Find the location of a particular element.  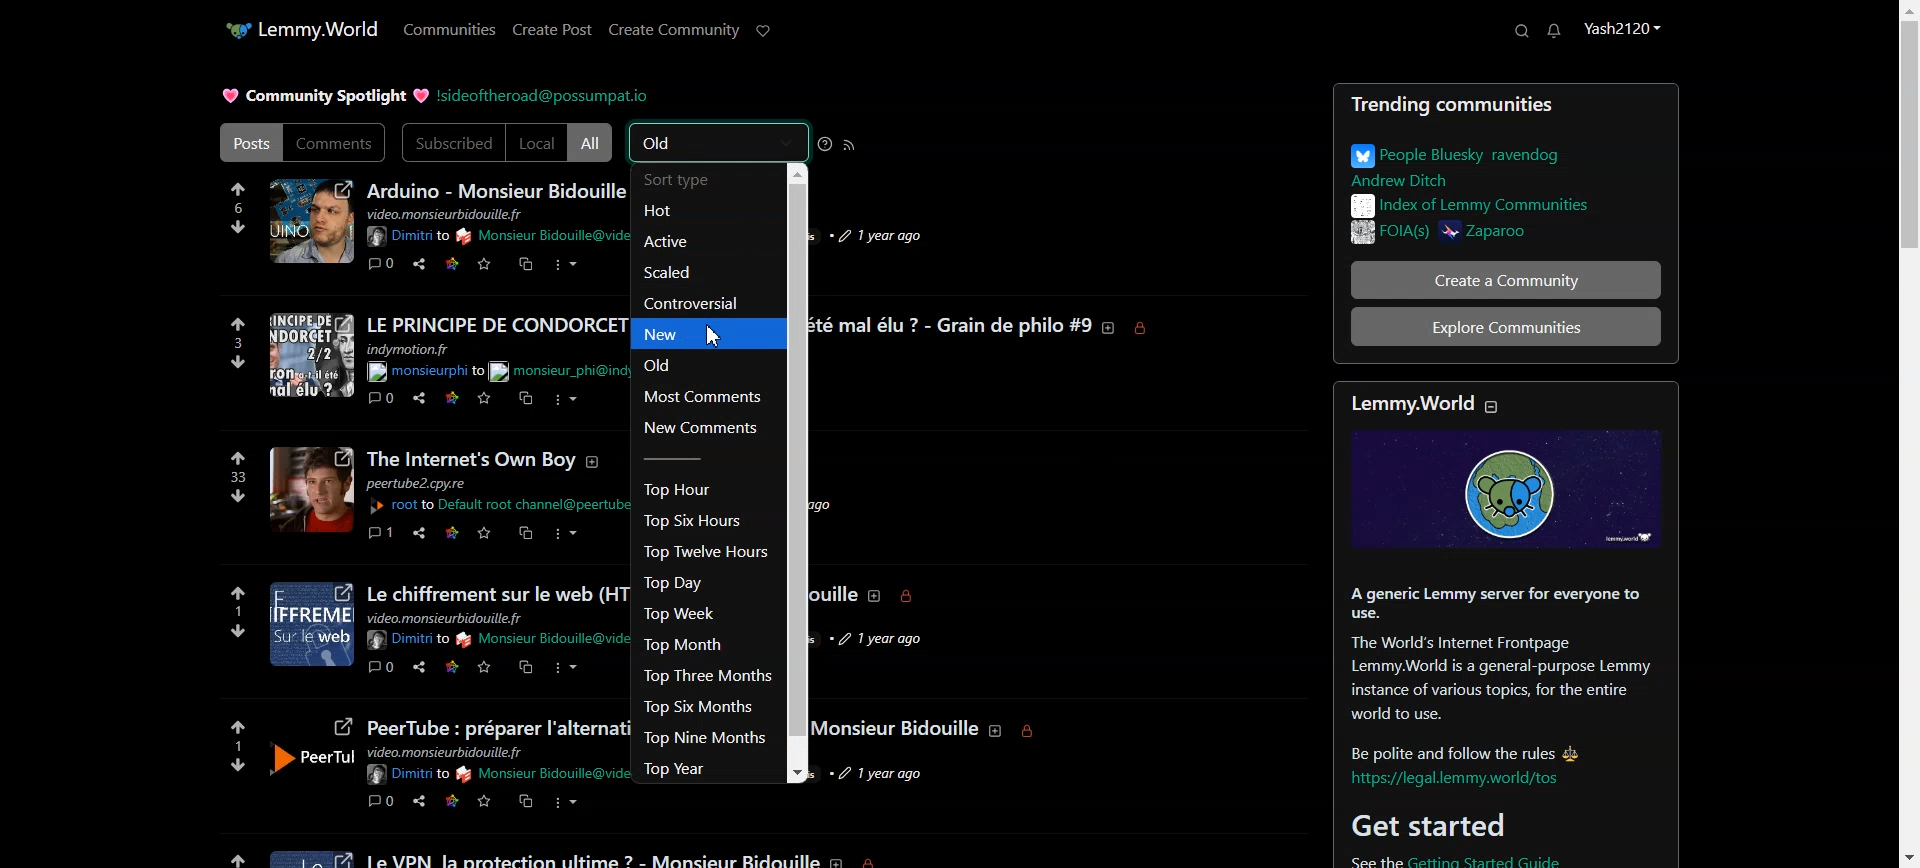

 is located at coordinates (484, 533).